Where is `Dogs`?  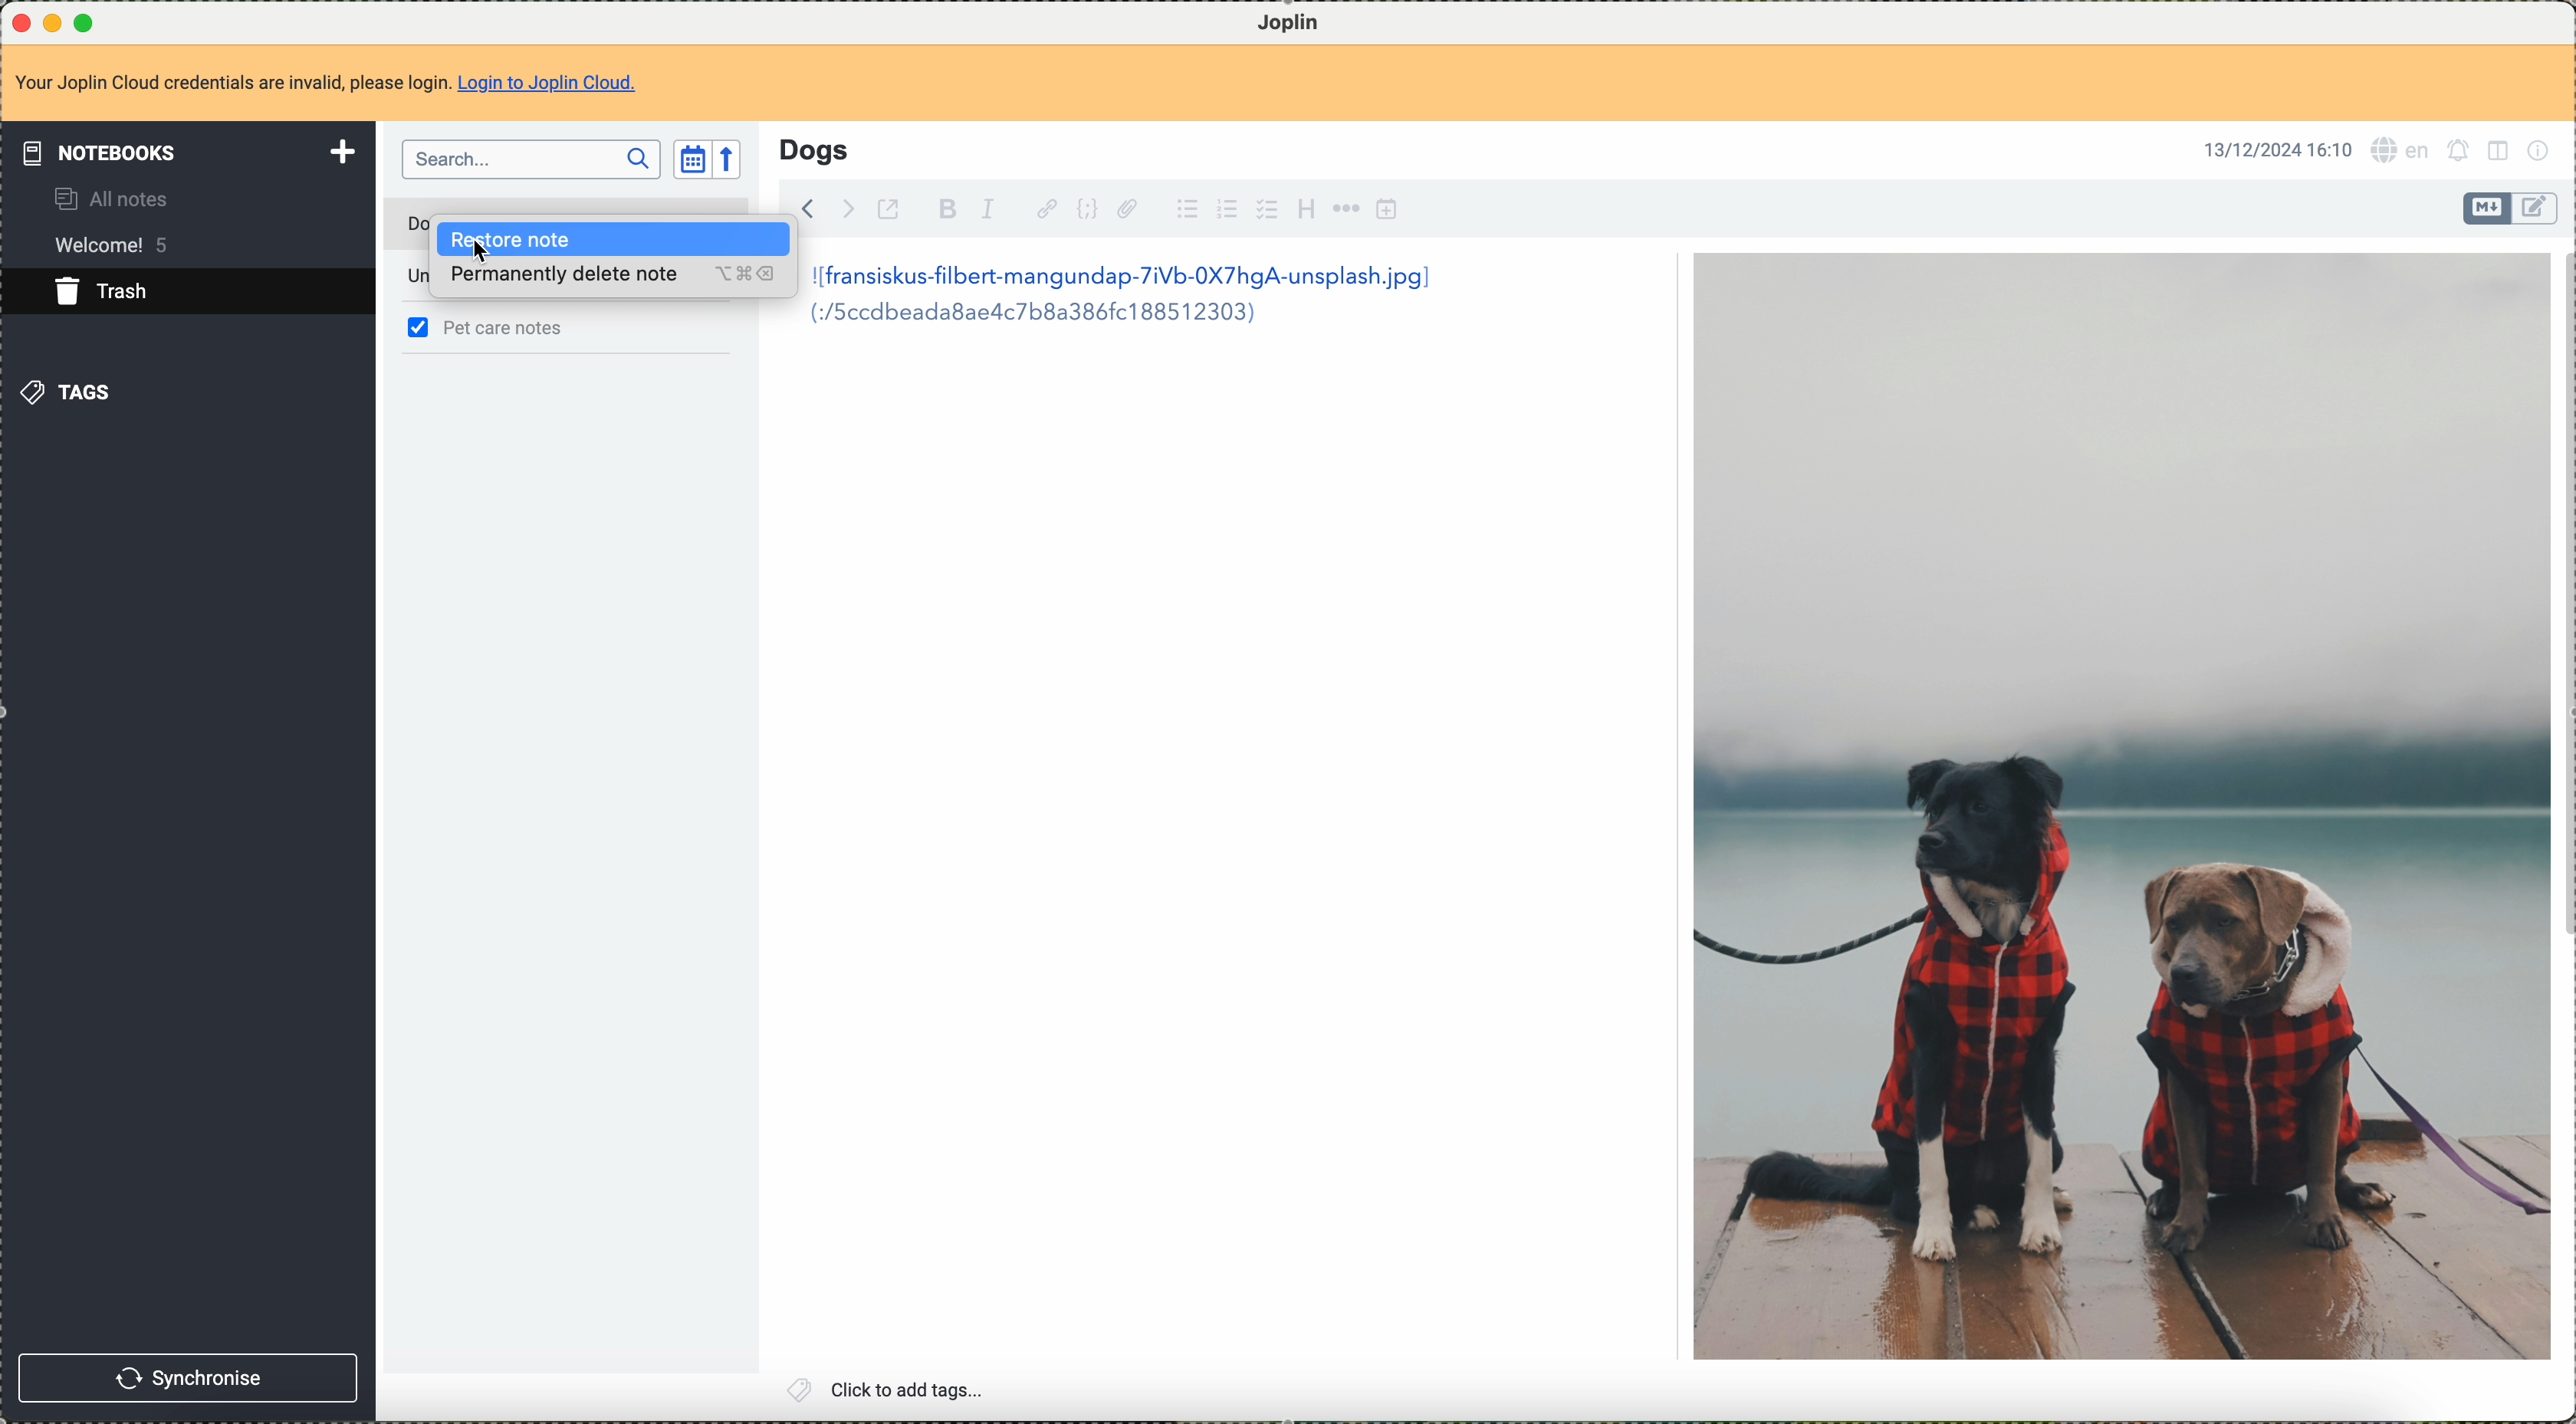
Dogs is located at coordinates (813, 148).